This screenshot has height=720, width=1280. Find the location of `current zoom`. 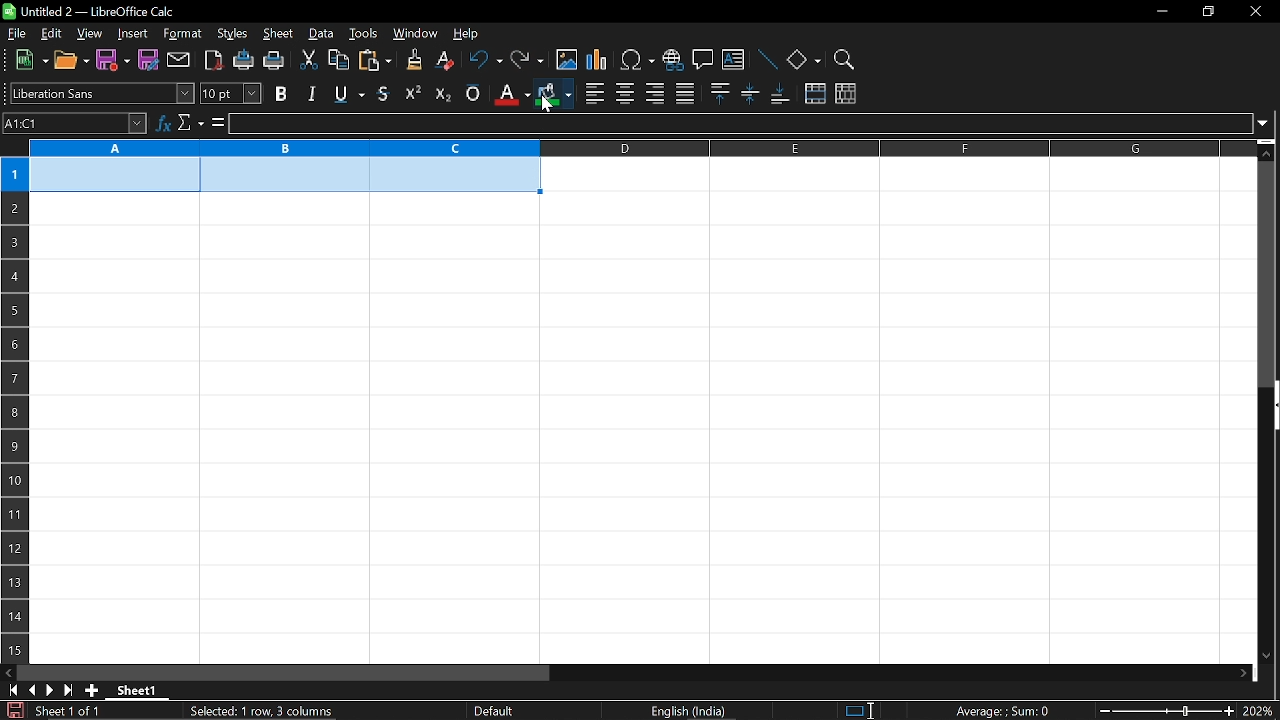

current zoom is located at coordinates (1260, 712).